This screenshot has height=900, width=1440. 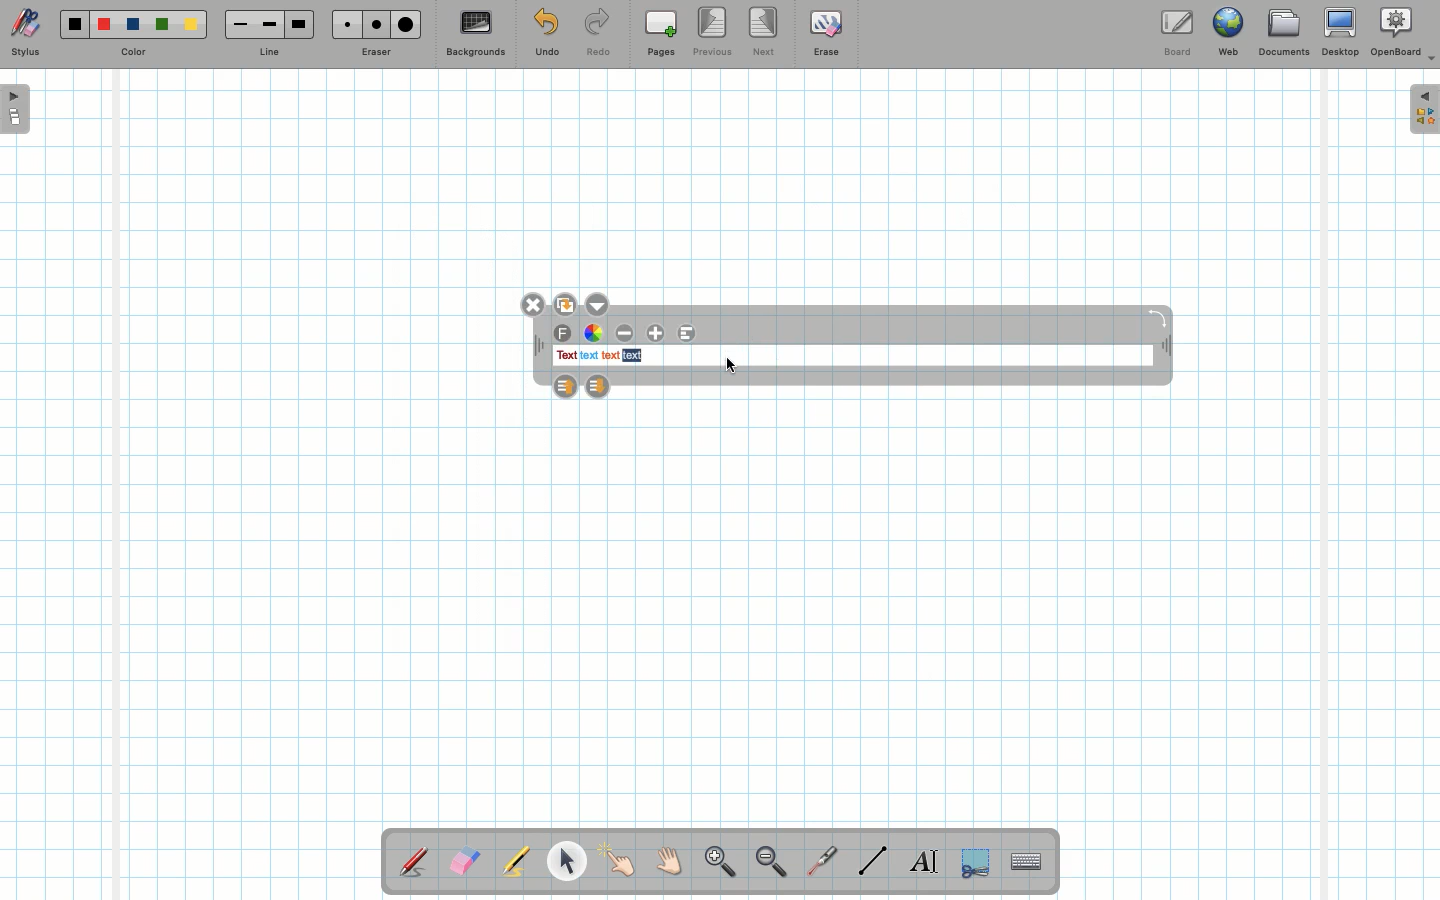 What do you see at coordinates (730, 366) in the screenshot?
I see `cursor` at bounding box center [730, 366].